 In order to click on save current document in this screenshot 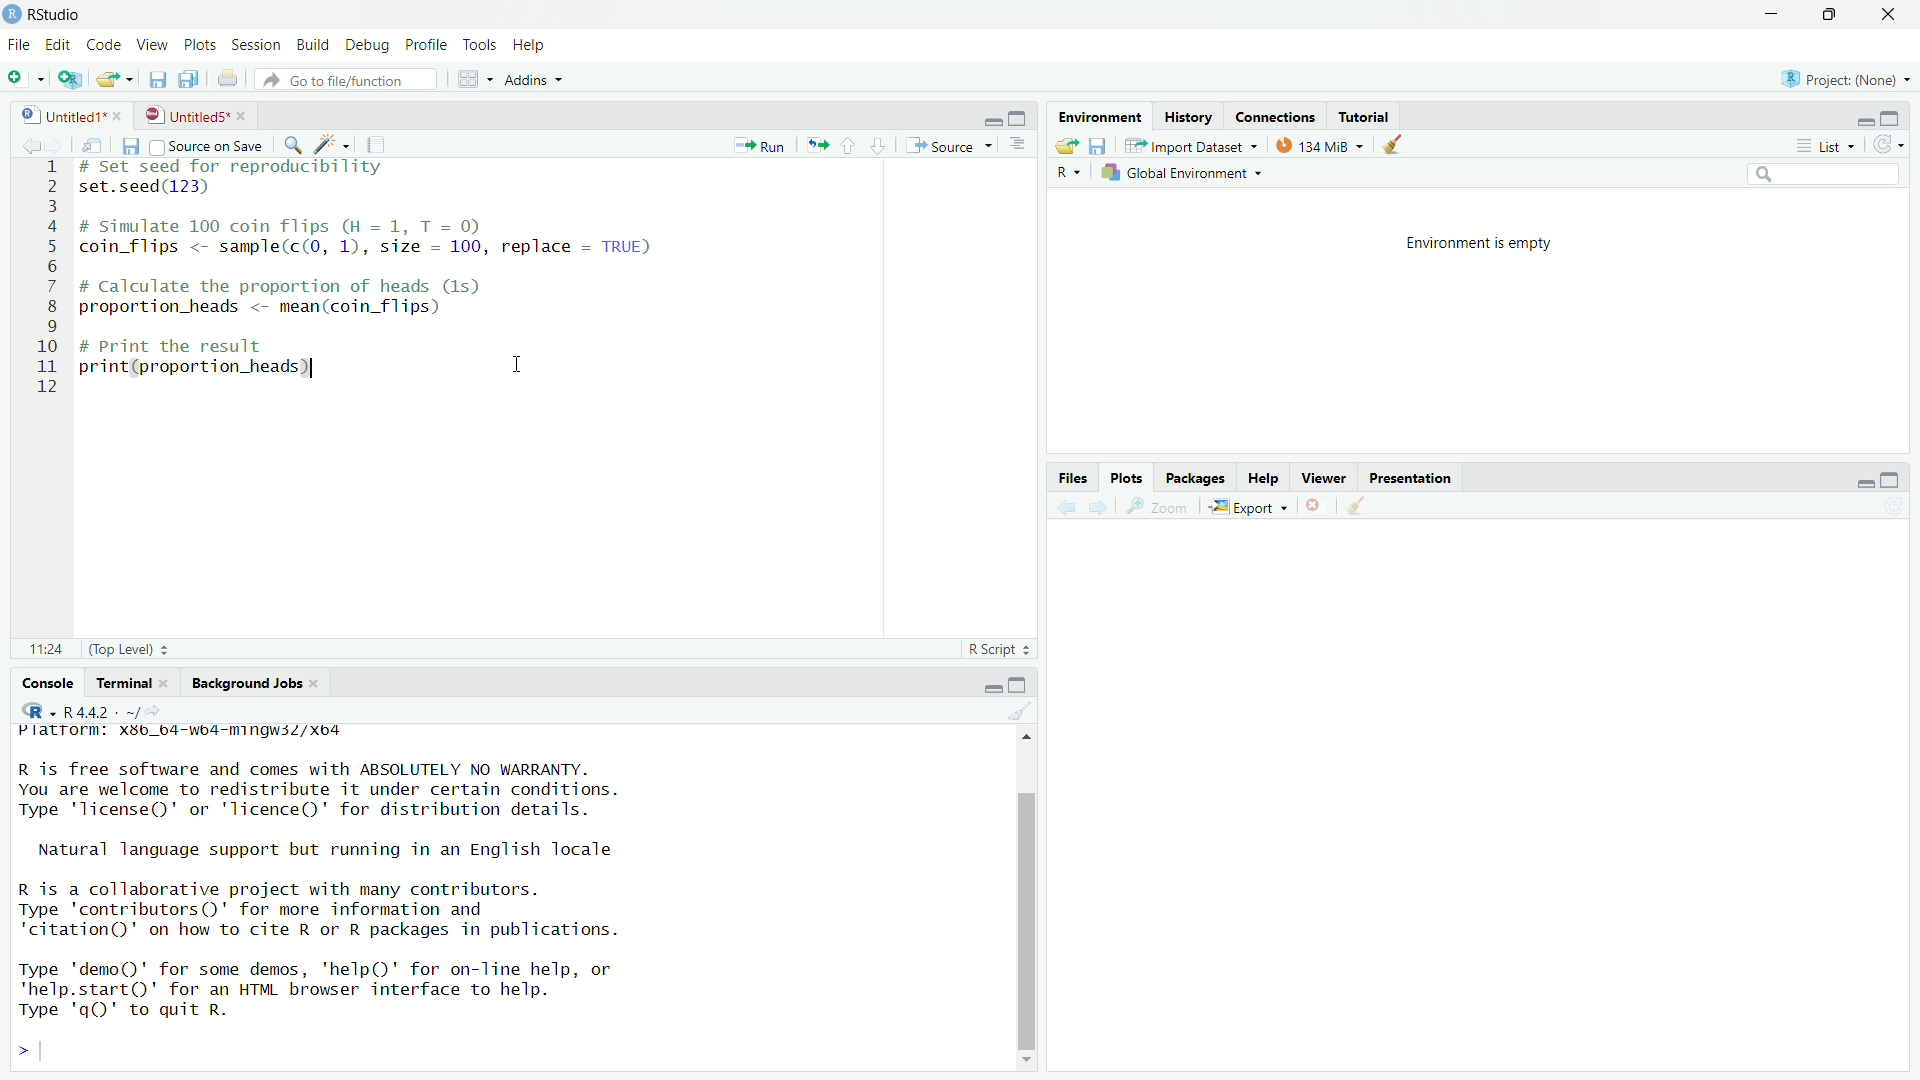, I will do `click(129, 145)`.